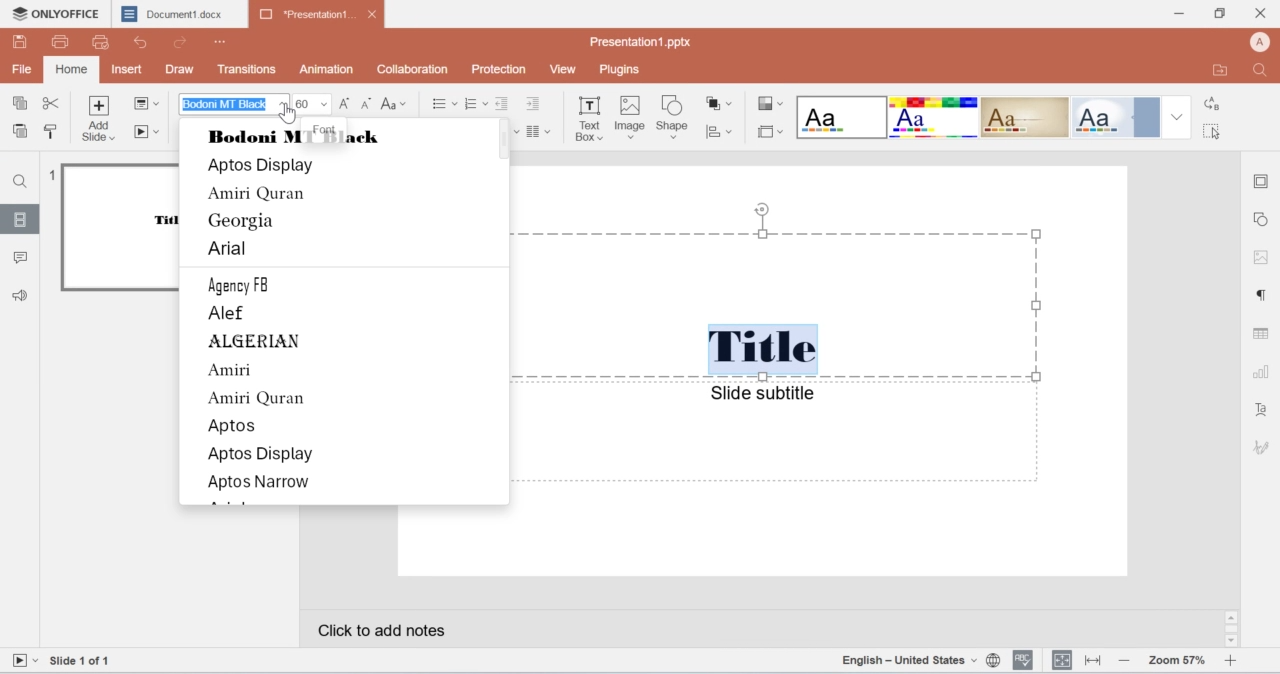  What do you see at coordinates (21, 222) in the screenshot?
I see `slides` at bounding box center [21, 222].